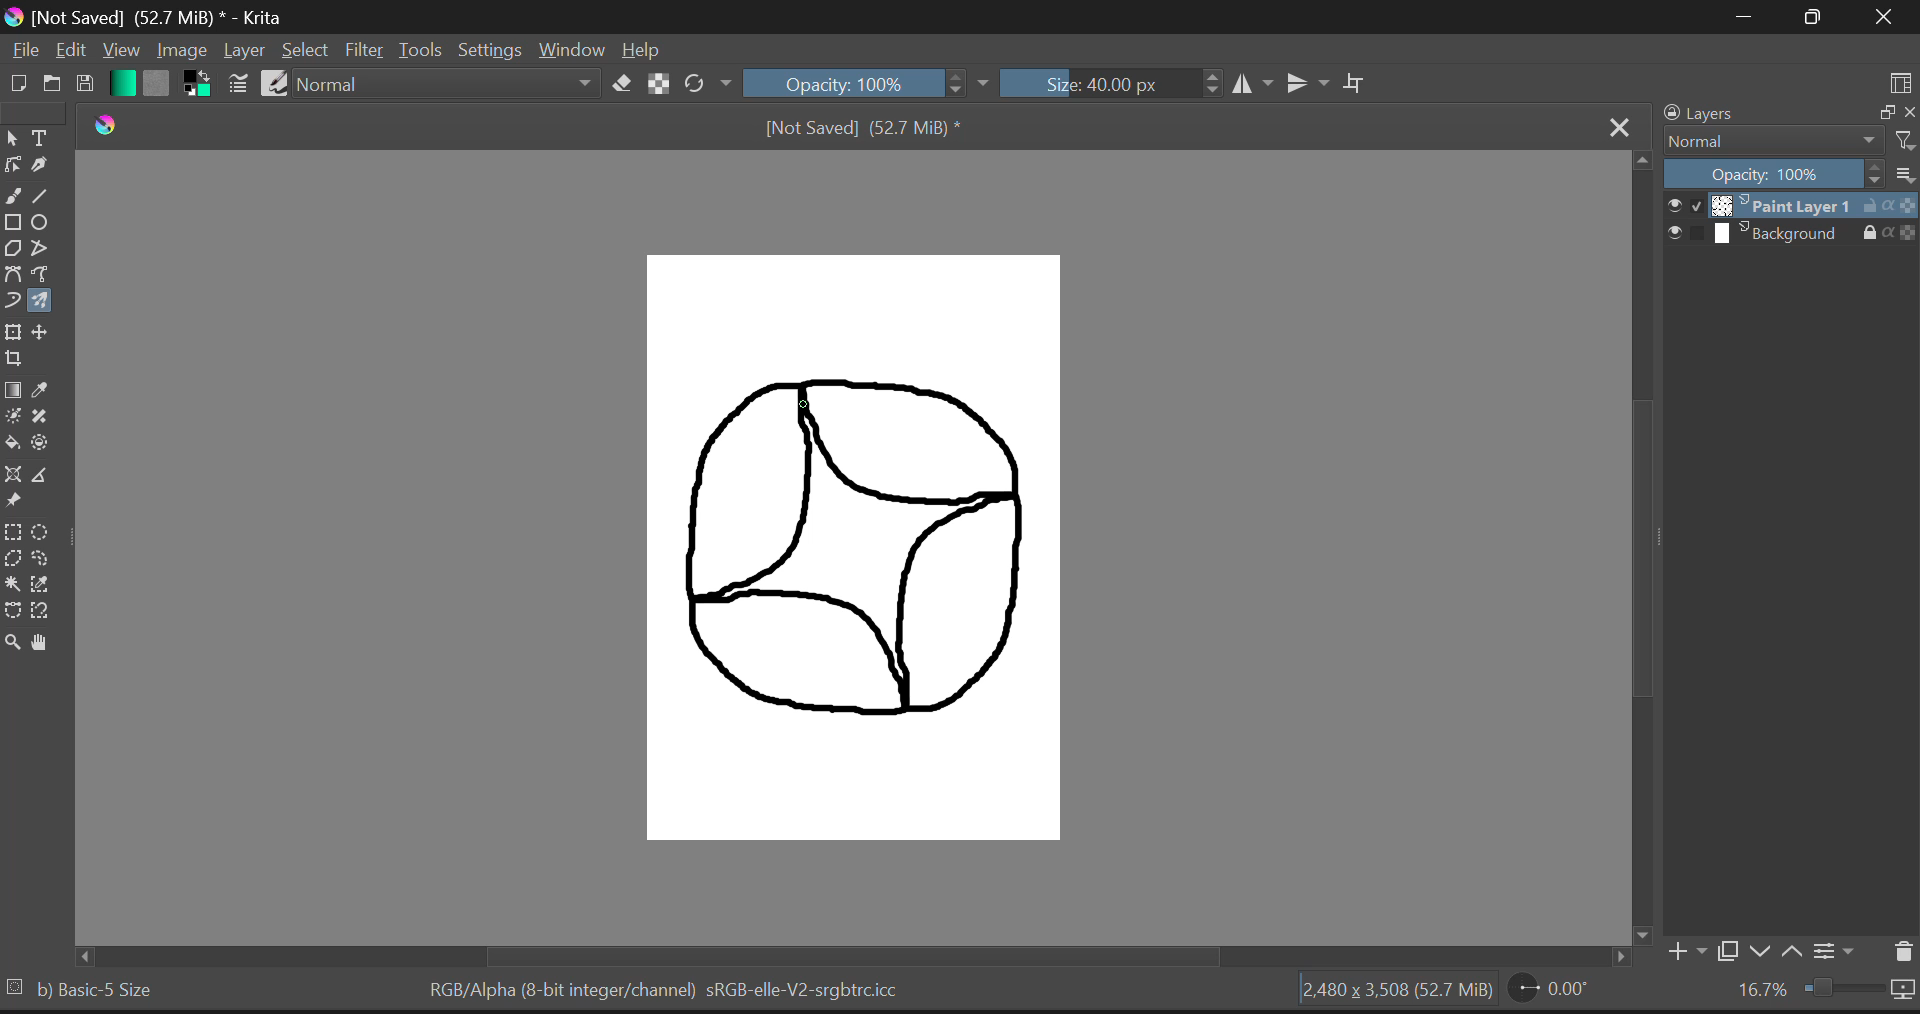 Image resolution: width=1920 pixels, height=1014 pixels. I want to click on Settings, so click(491, 51).